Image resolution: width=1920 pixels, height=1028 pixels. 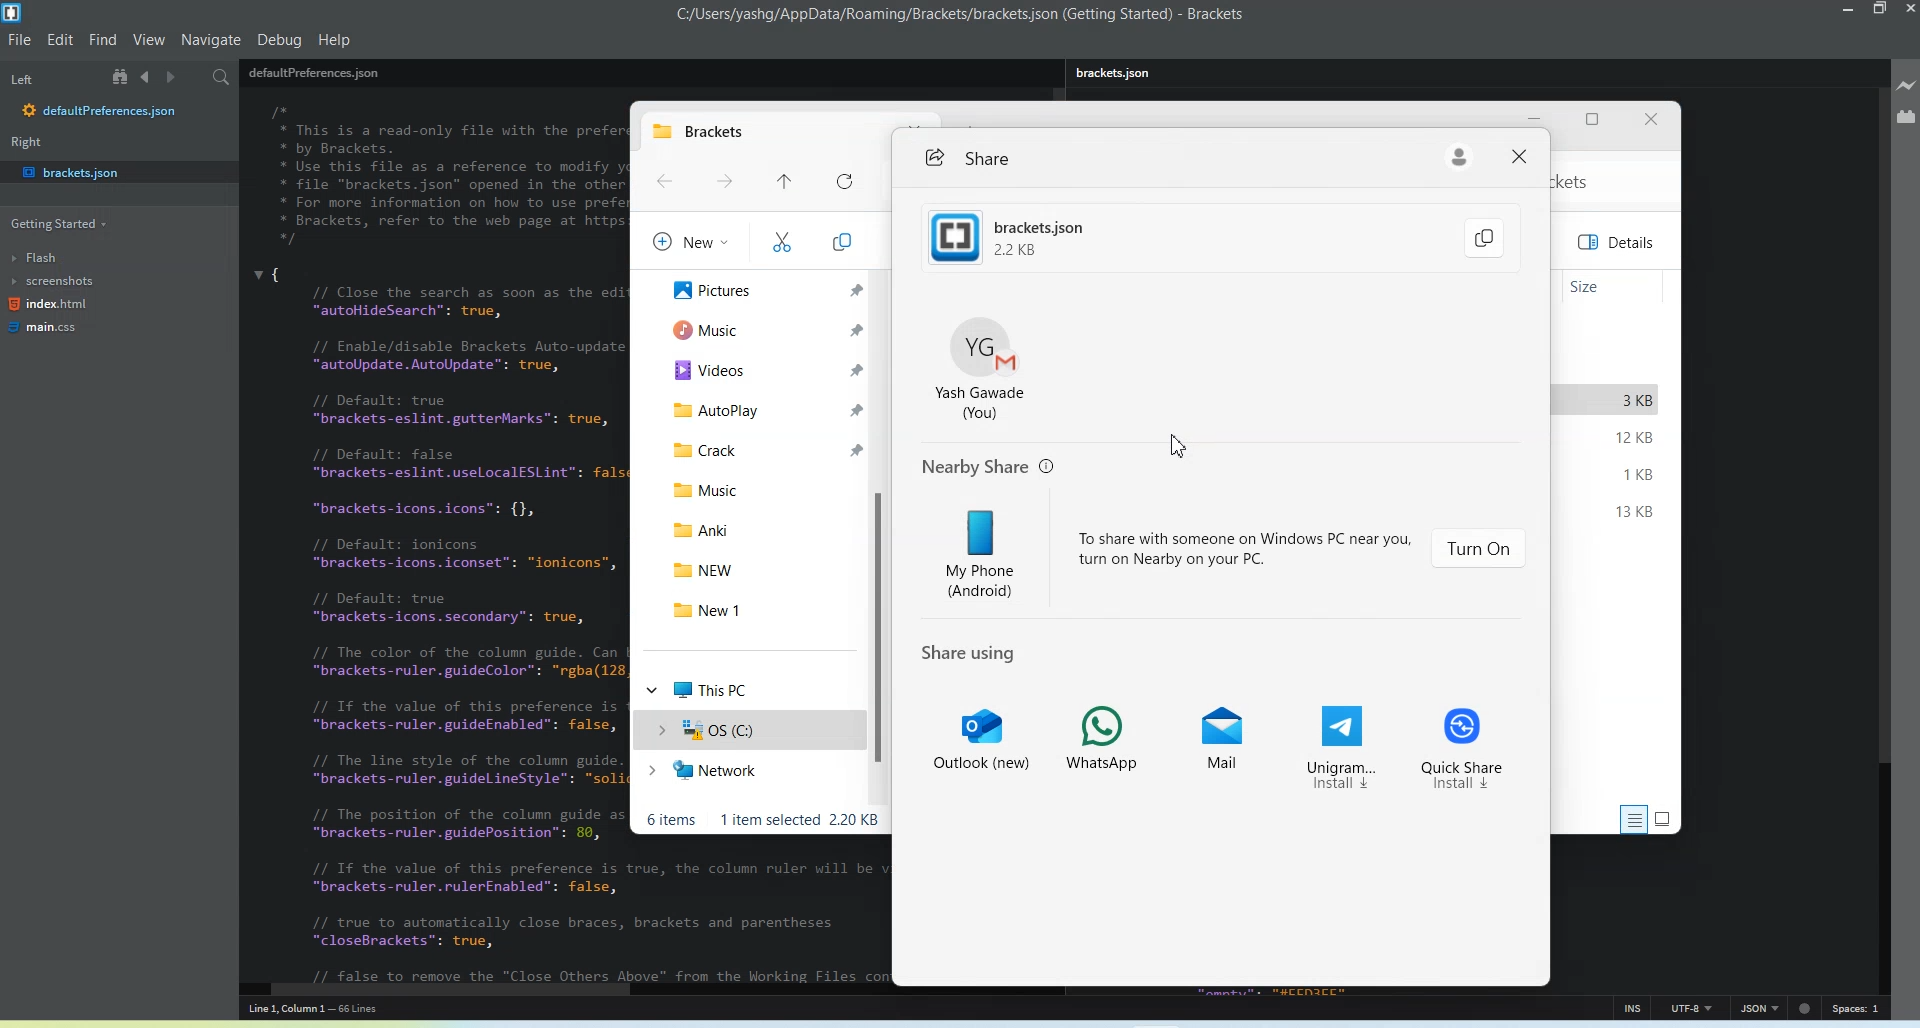 I want to click on Quick Share, so click(x=1469, y=741).